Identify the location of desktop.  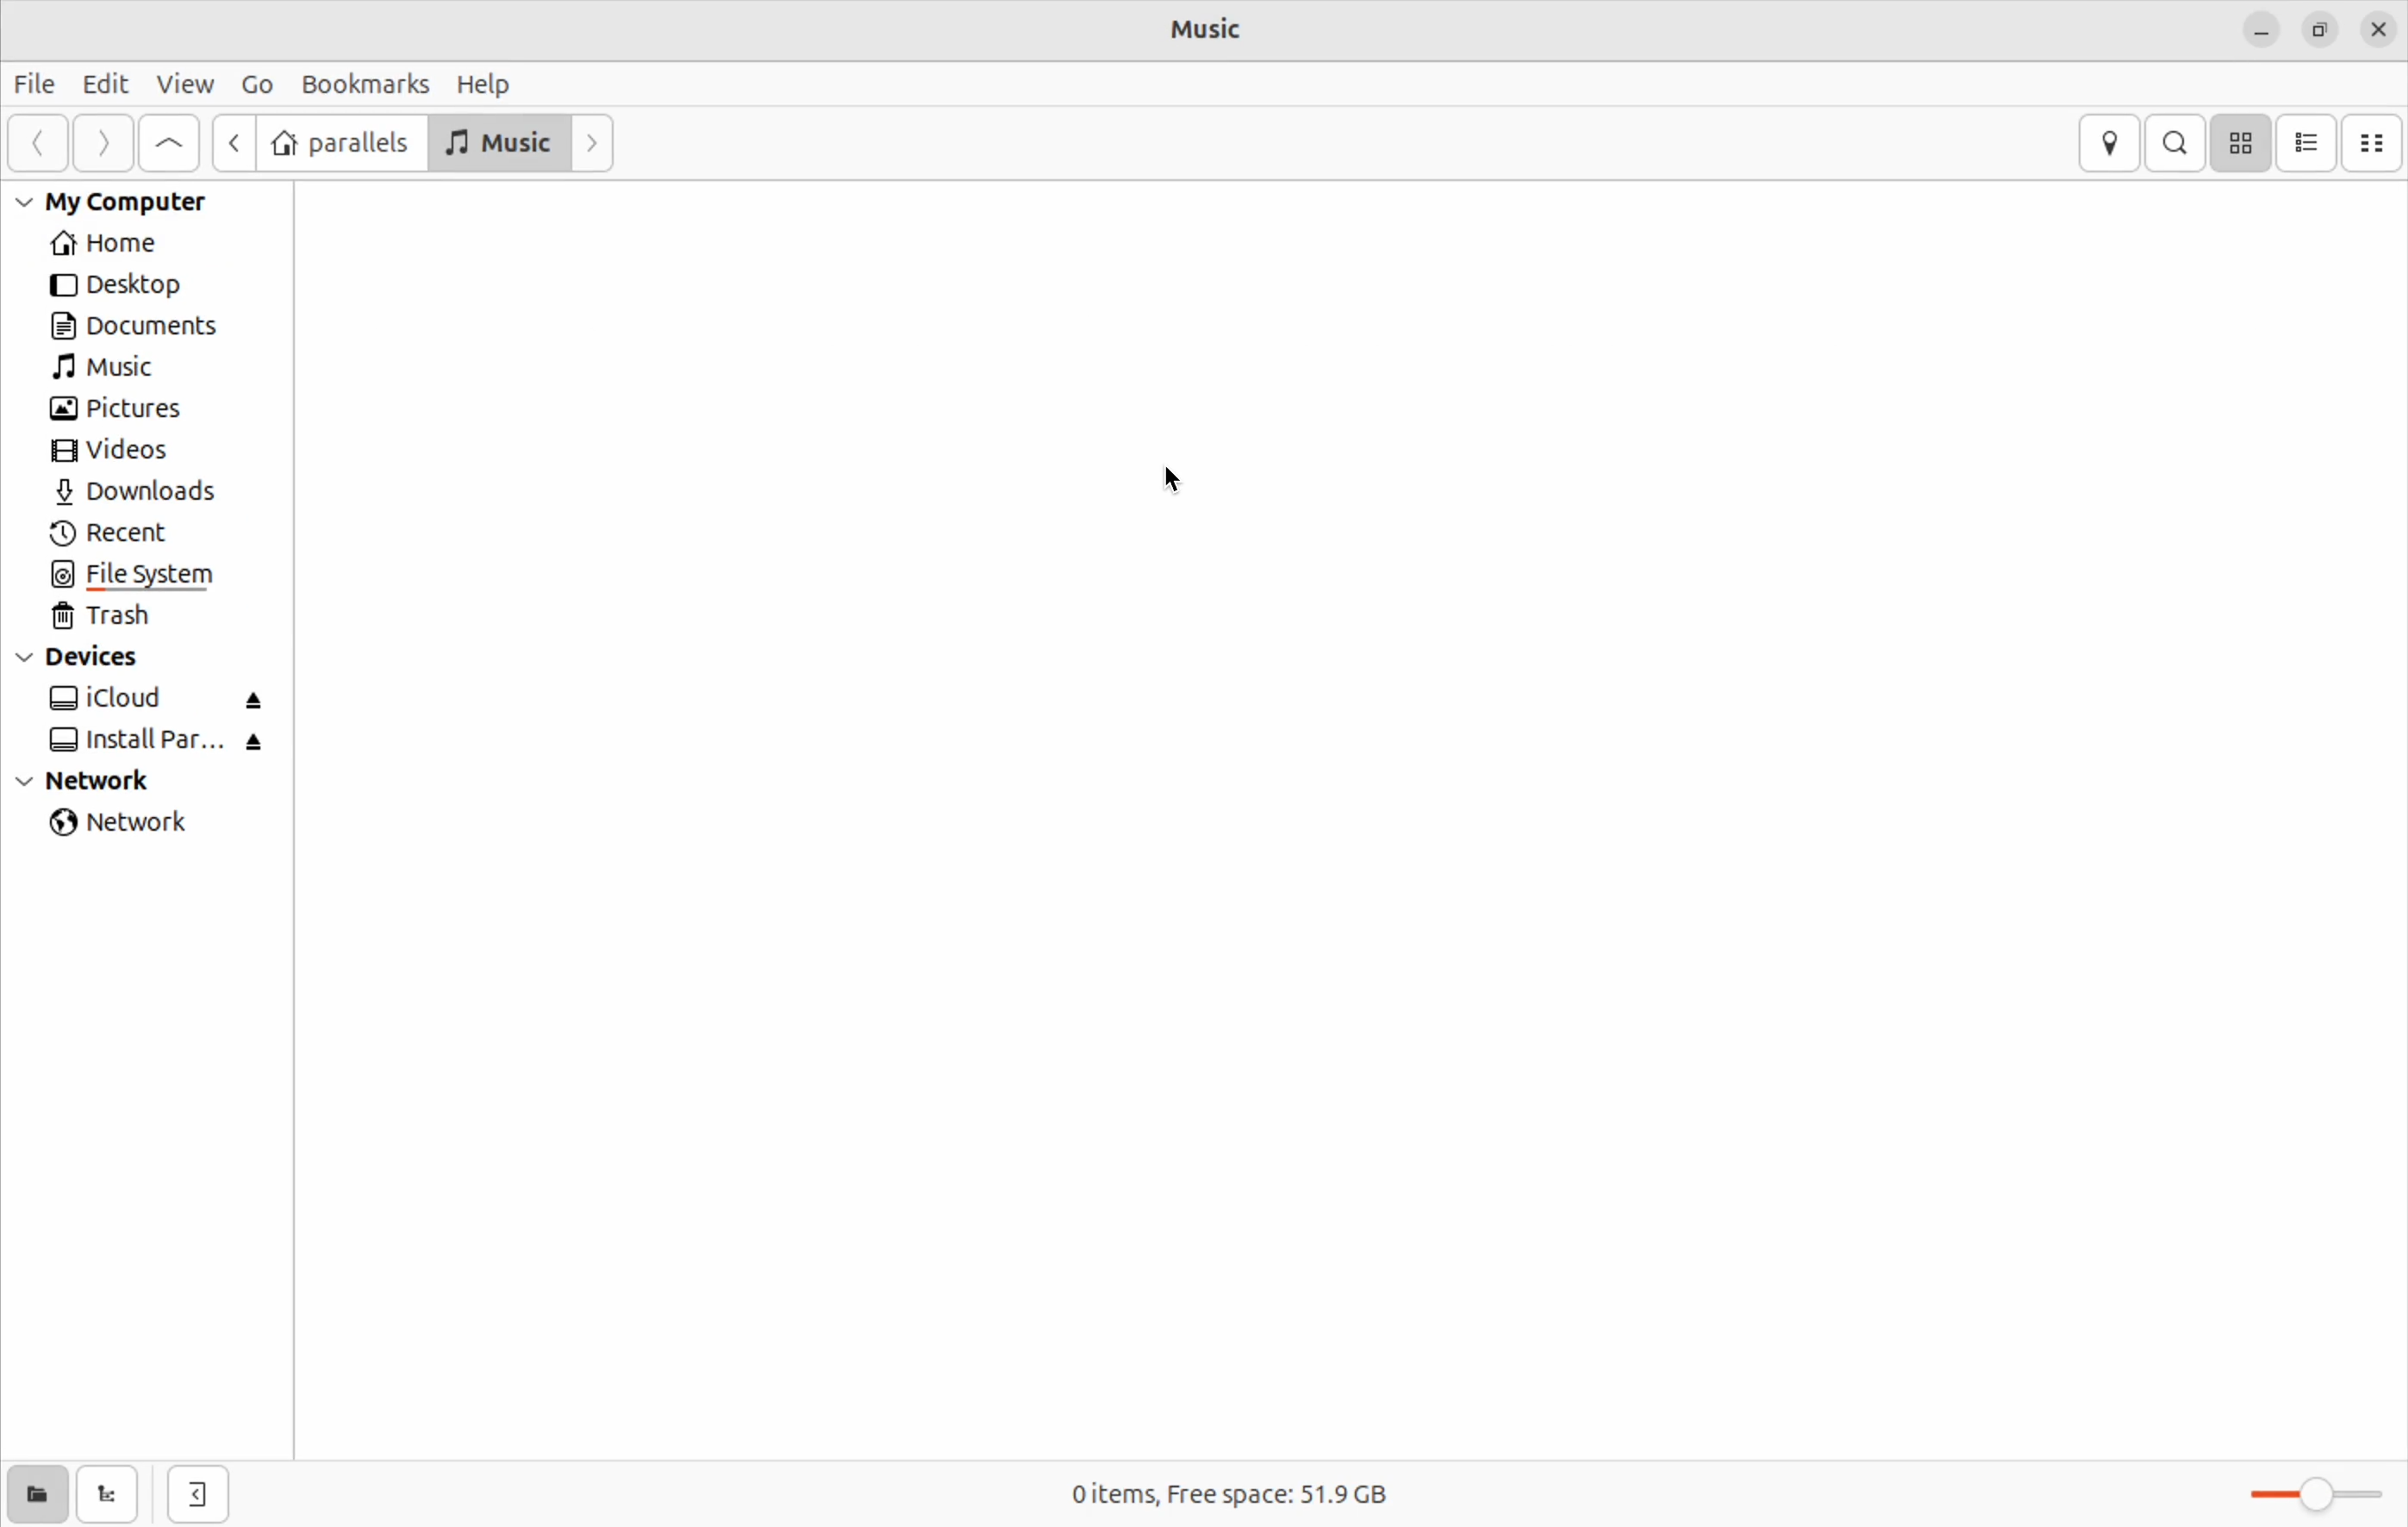
(145, 288).